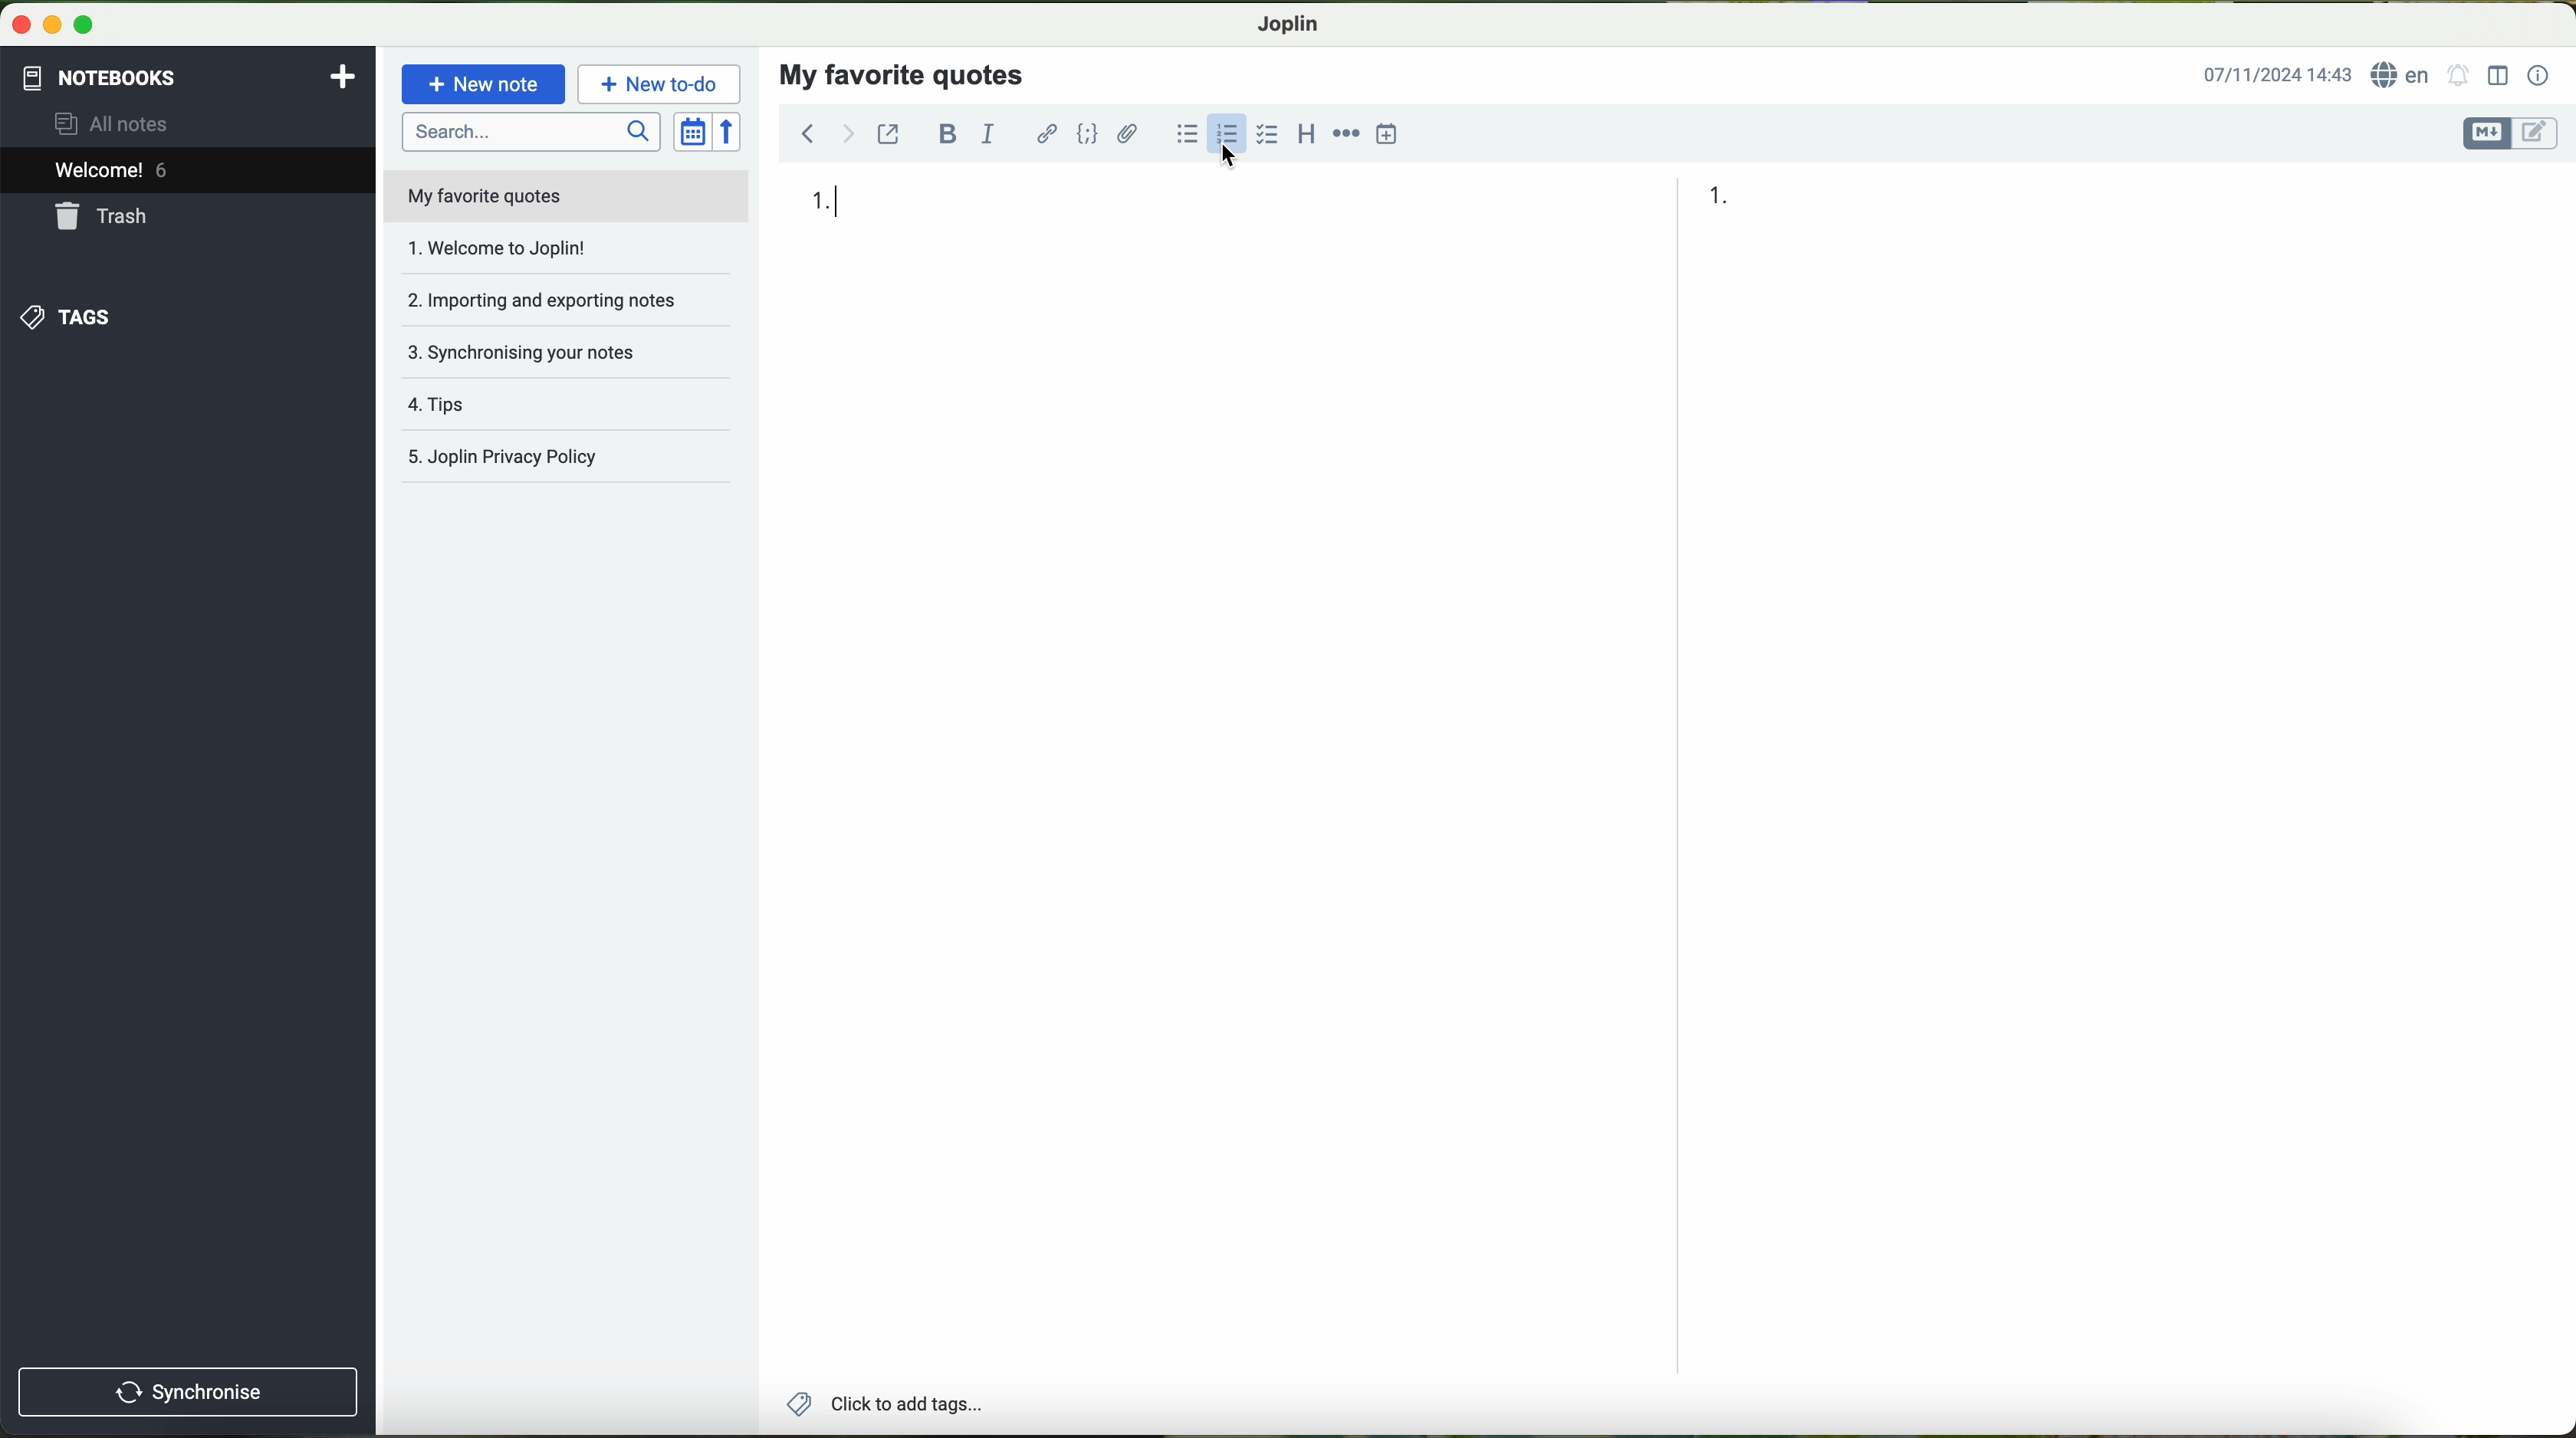 The height and width of the screenshot is (1438, 2576). What do you see at coordinates (1718, 196) in the screenshot?
I see `1 in the list` at bounding box center [1718, 196].